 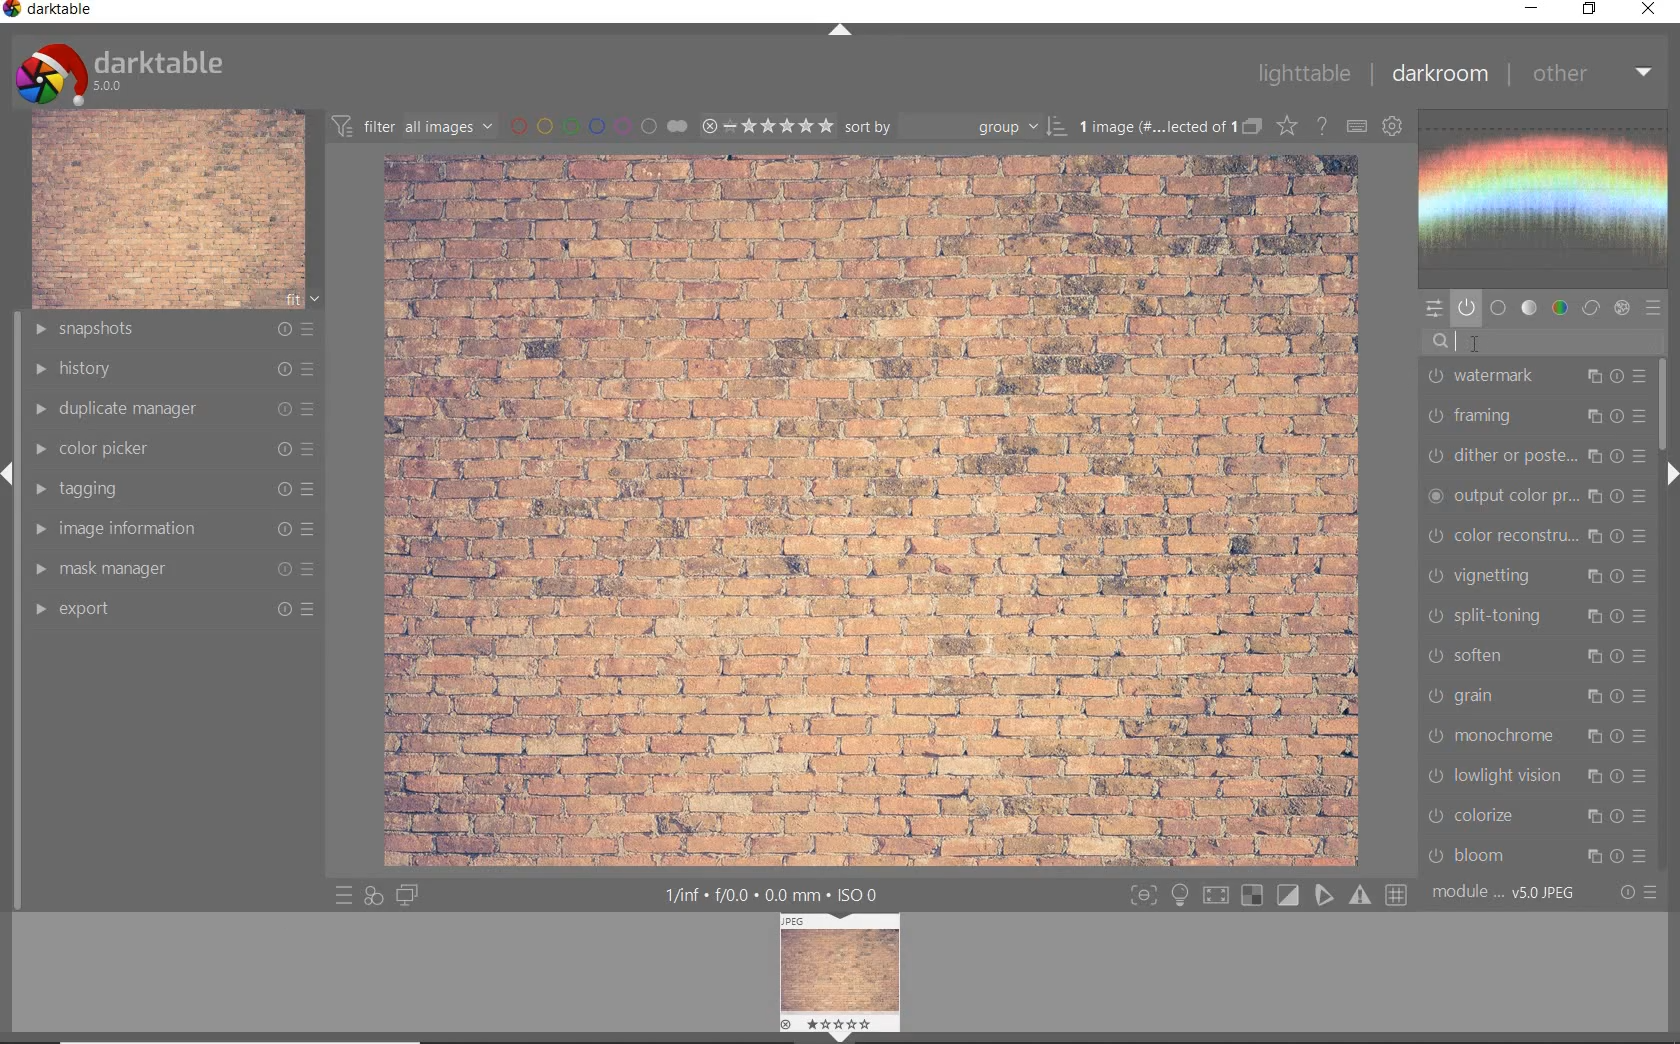 I want to click on grain, so click(x=1540, y=699).